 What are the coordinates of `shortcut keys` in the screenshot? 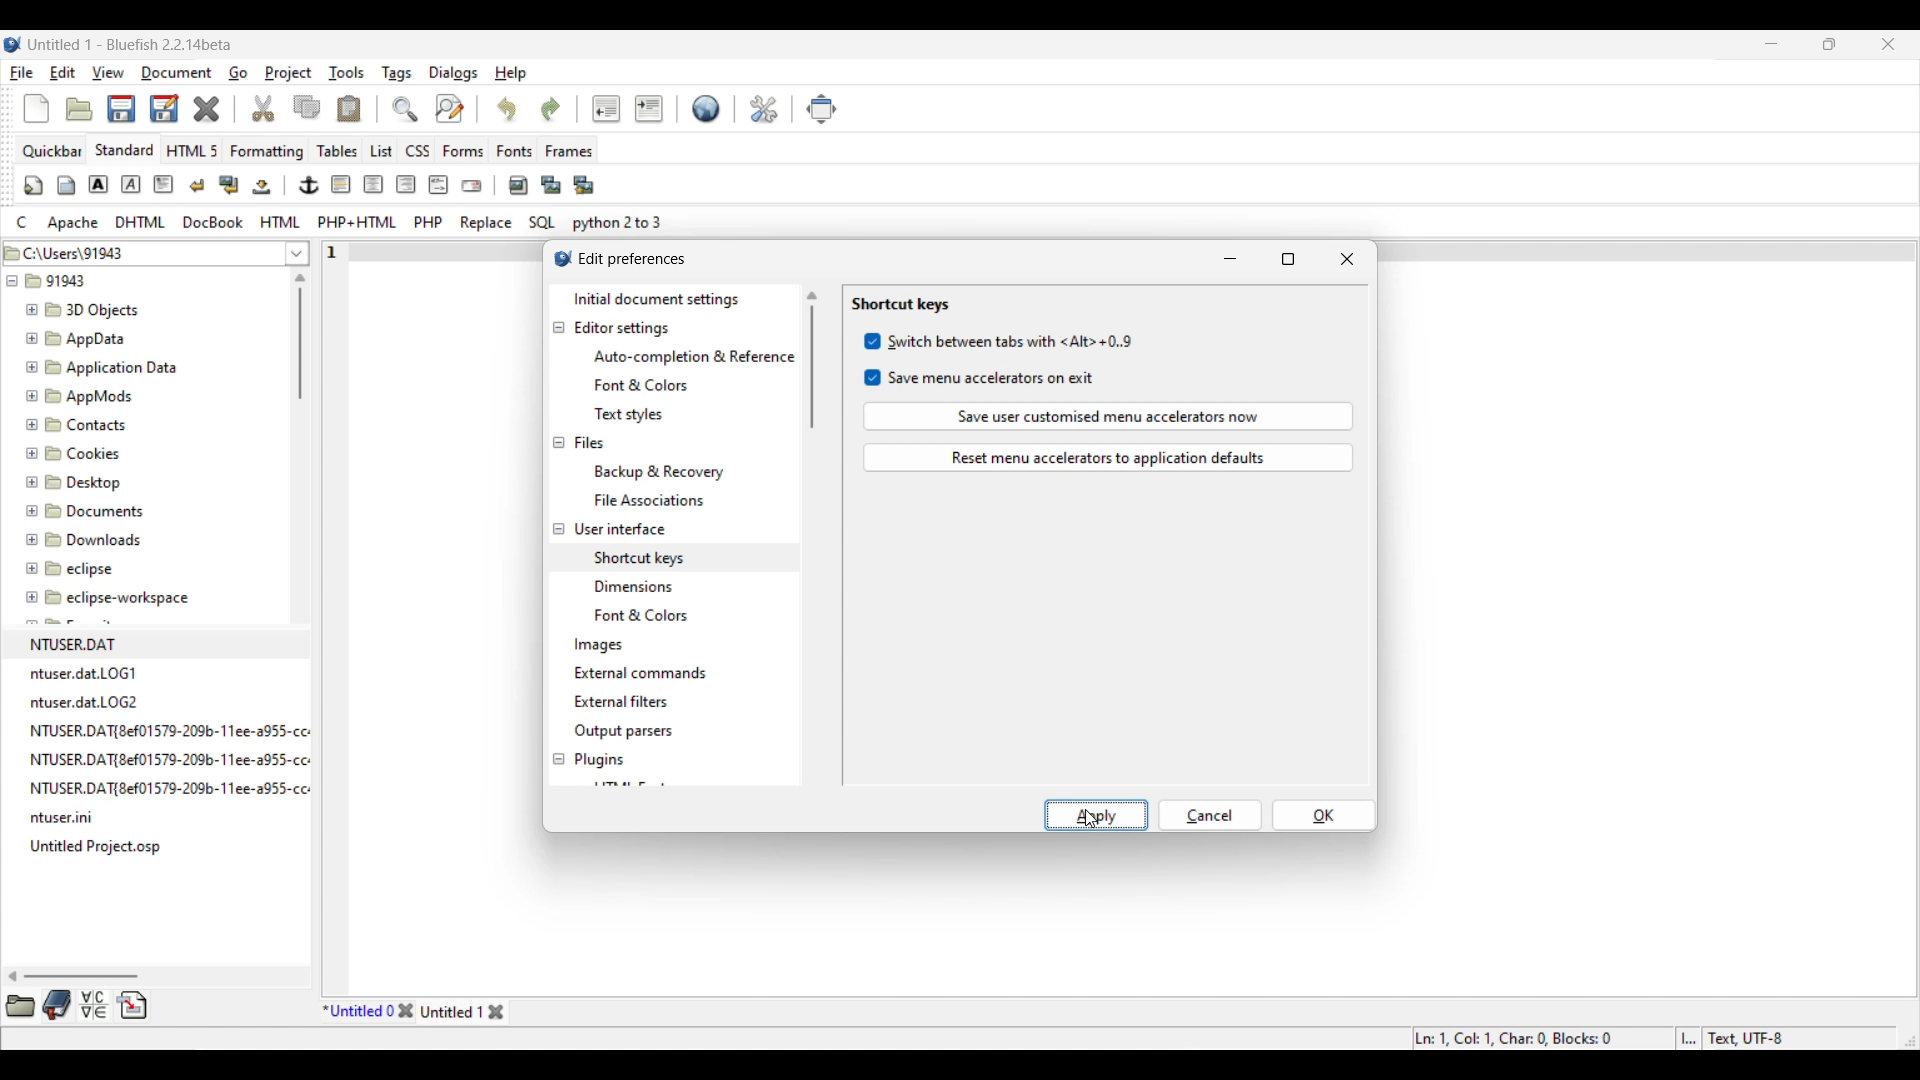 It's located at (638, 555).